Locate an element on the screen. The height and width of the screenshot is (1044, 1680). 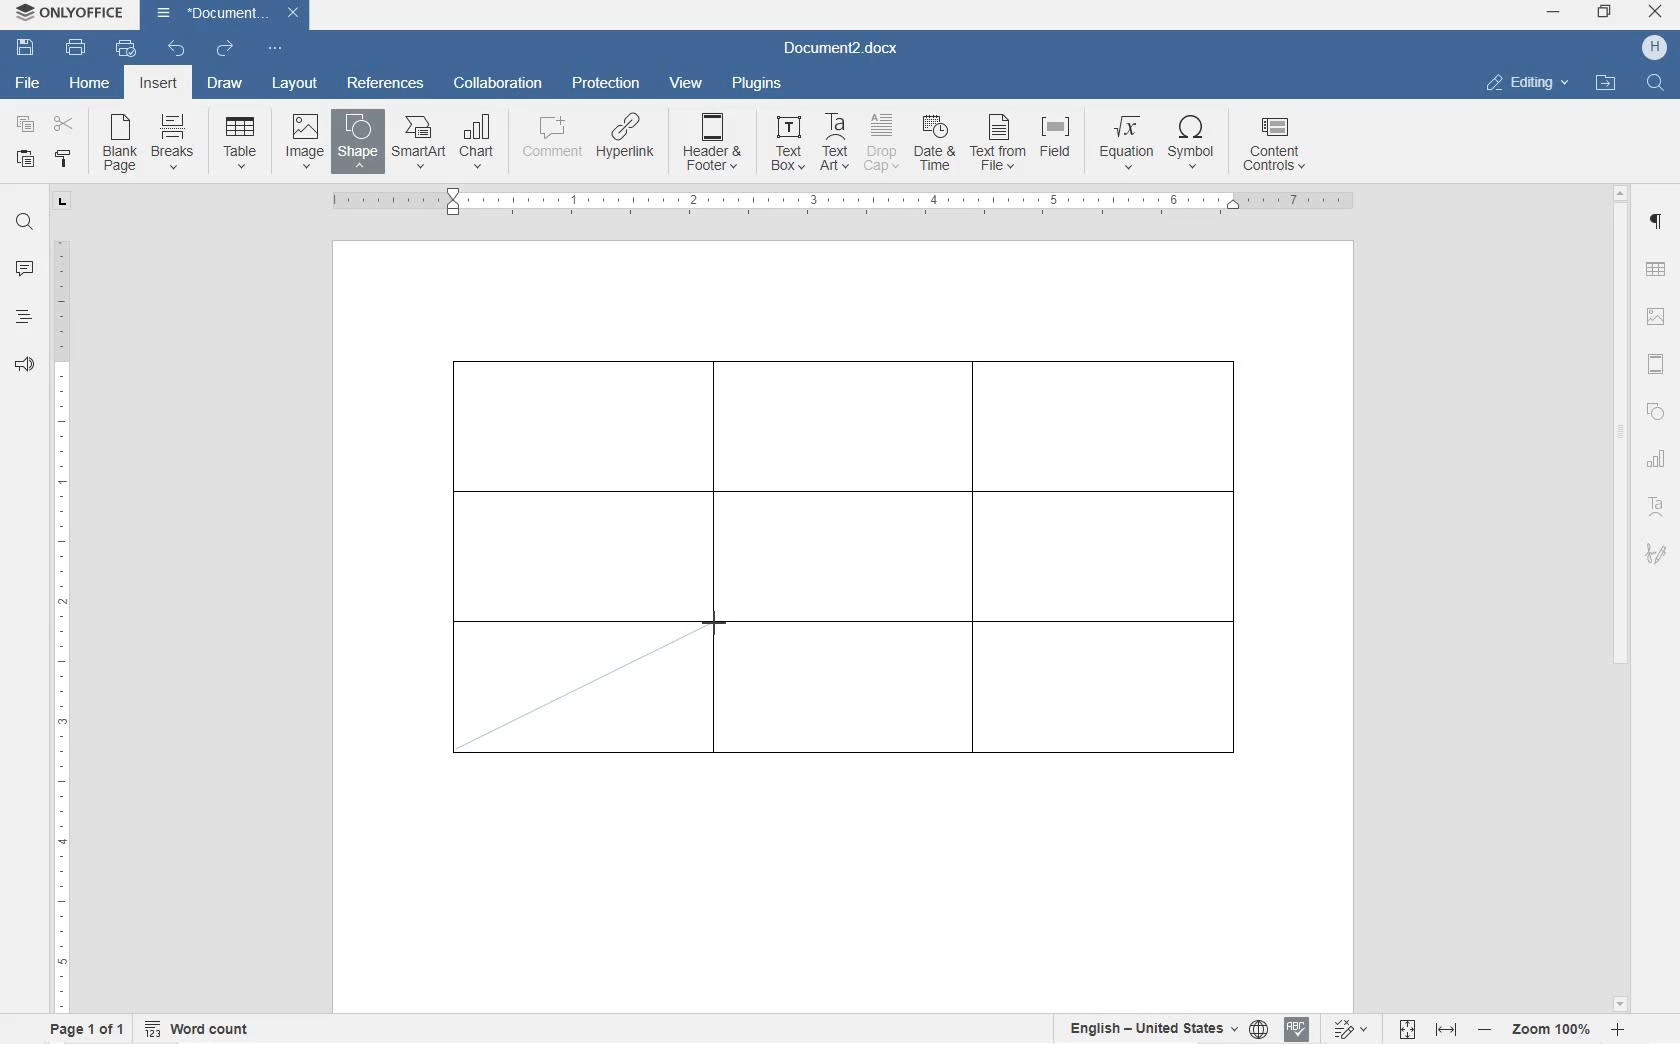
line tool/cursor location is located at coordinates (716, 625).